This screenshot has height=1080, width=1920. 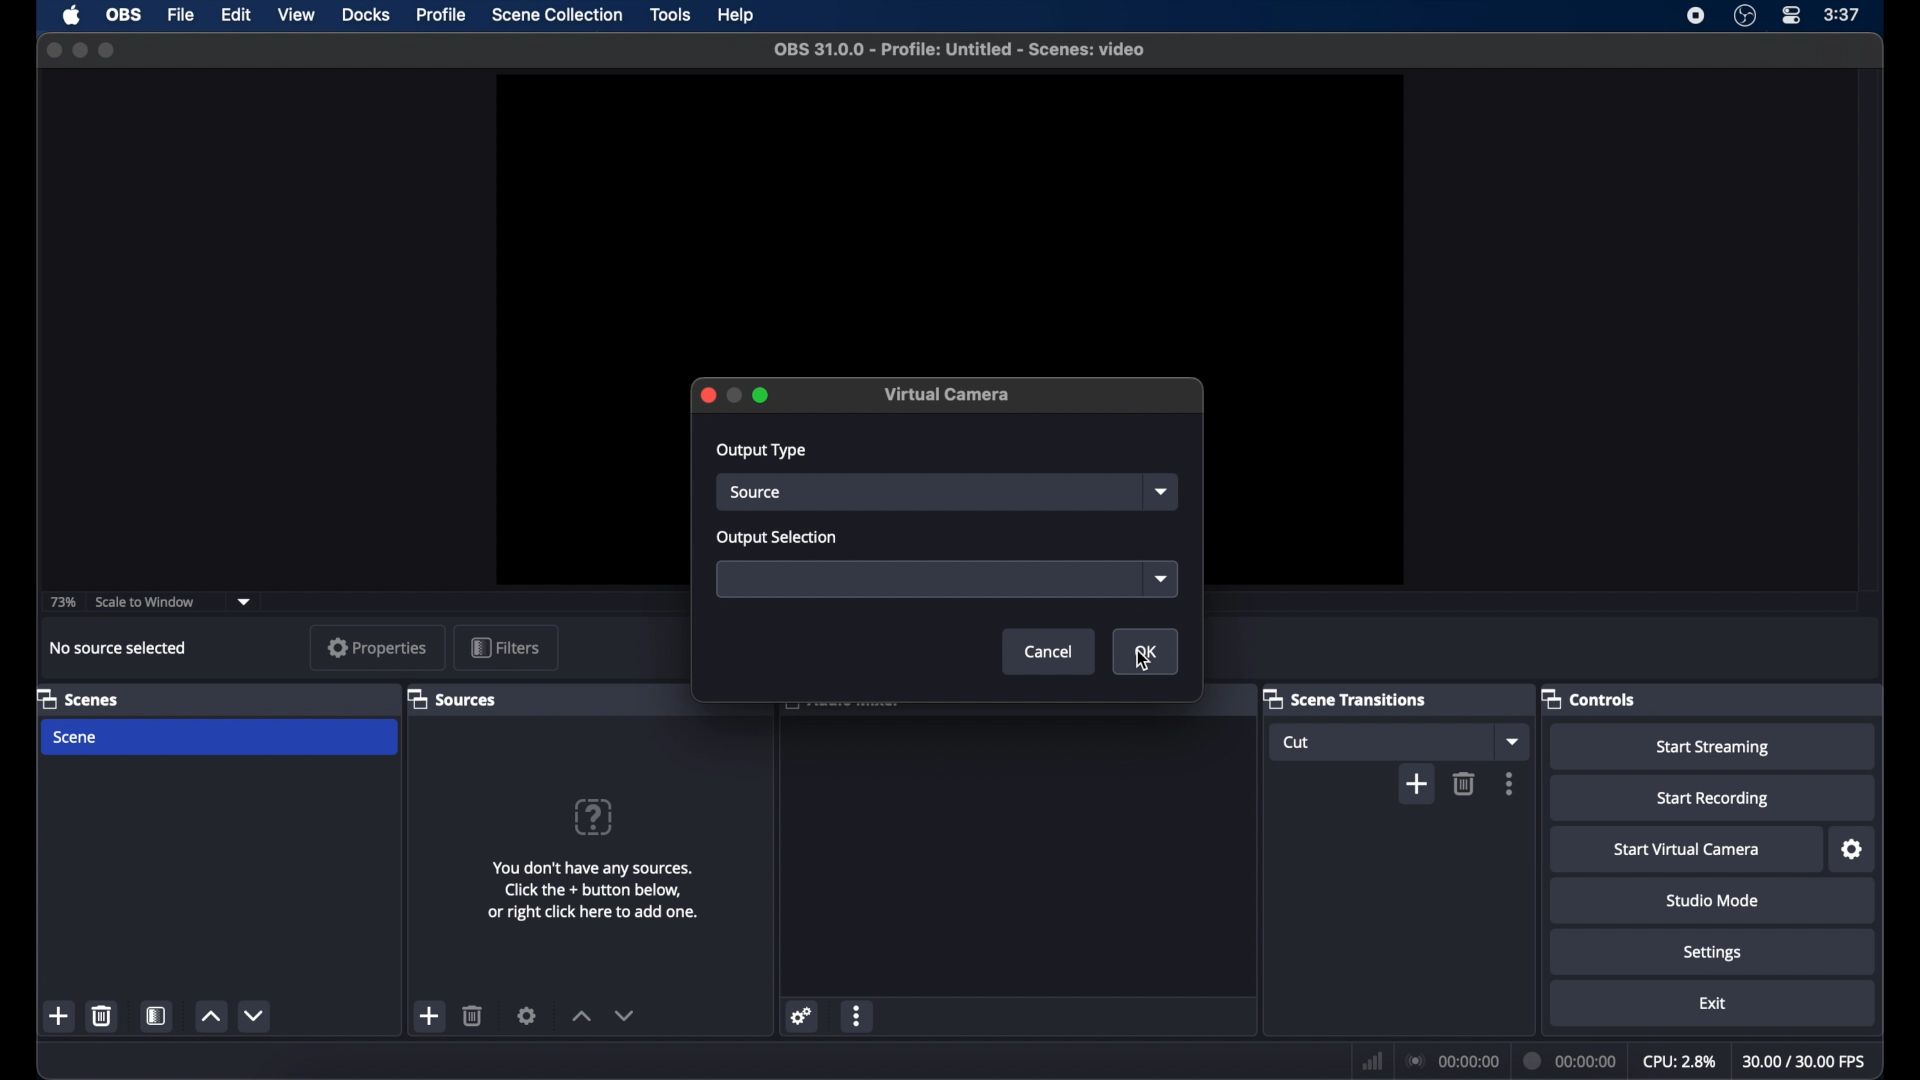 I want to click on properties, so click(x=378, y=647).